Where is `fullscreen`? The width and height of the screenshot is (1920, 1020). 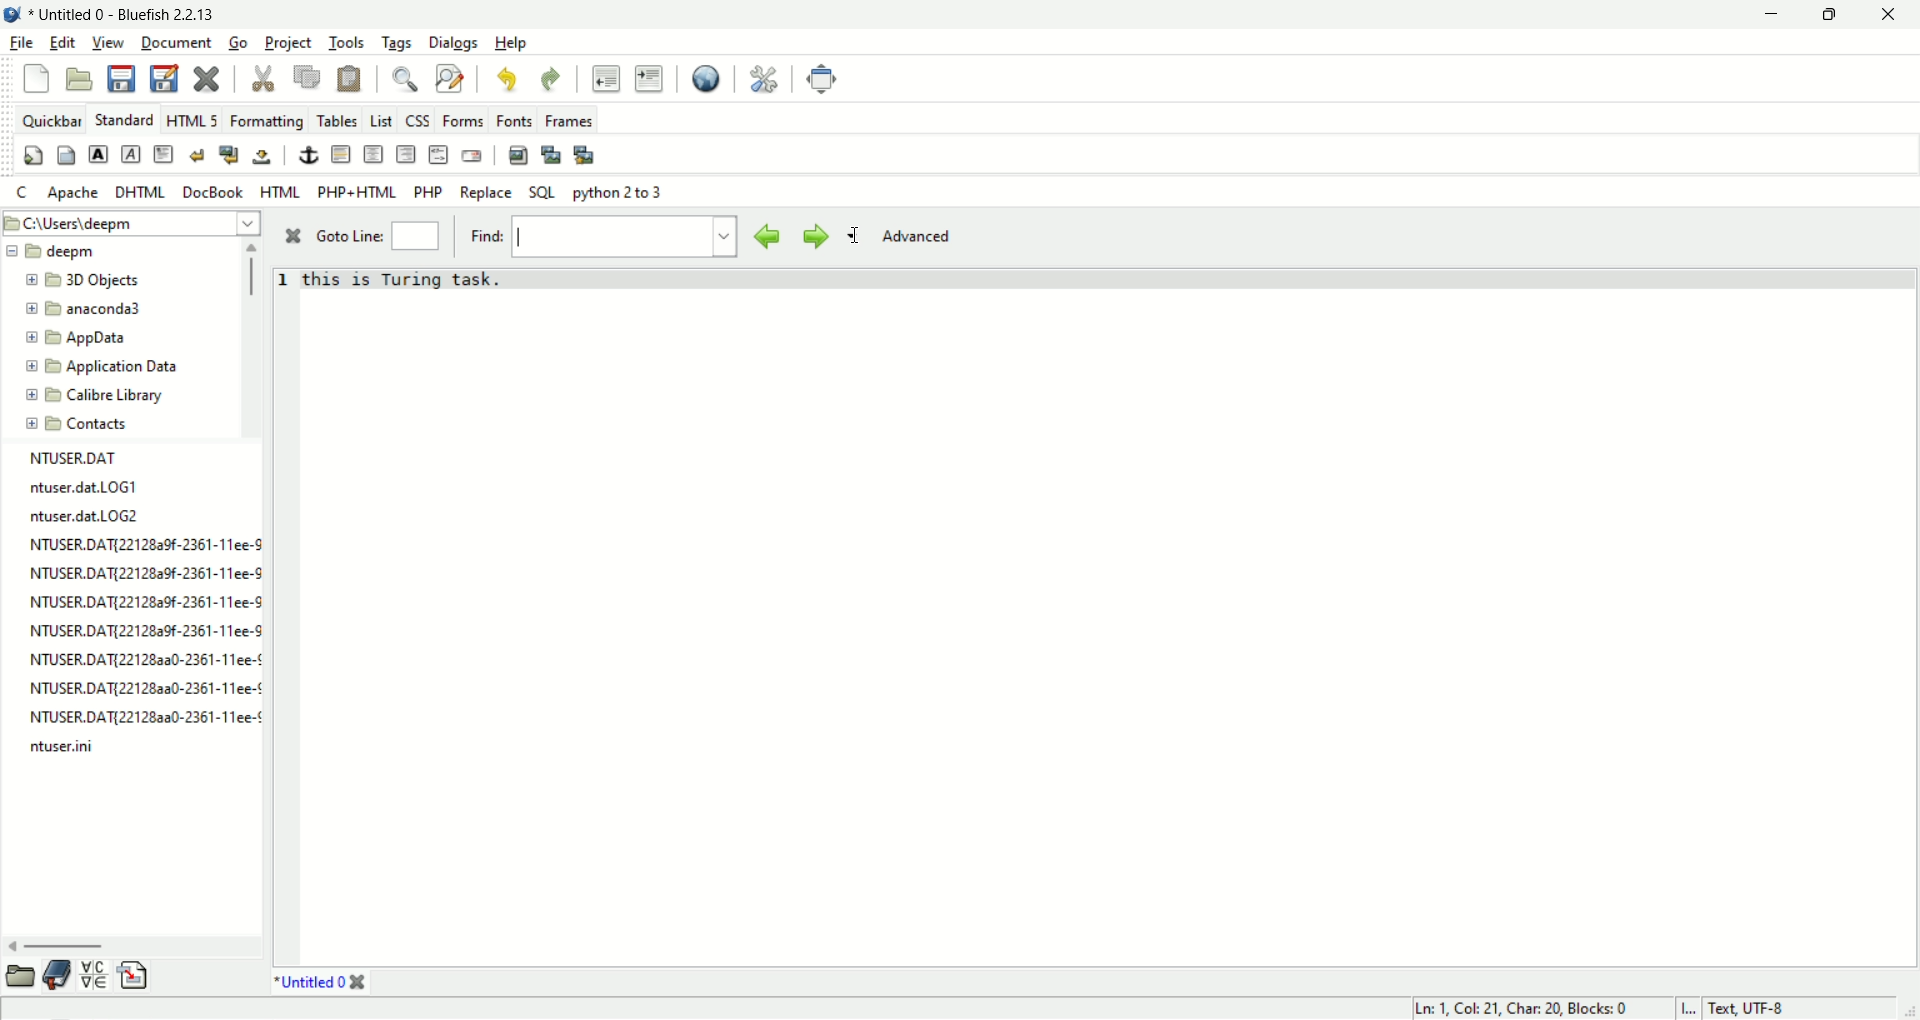 fullscreen is located at coordinates (823, 79).